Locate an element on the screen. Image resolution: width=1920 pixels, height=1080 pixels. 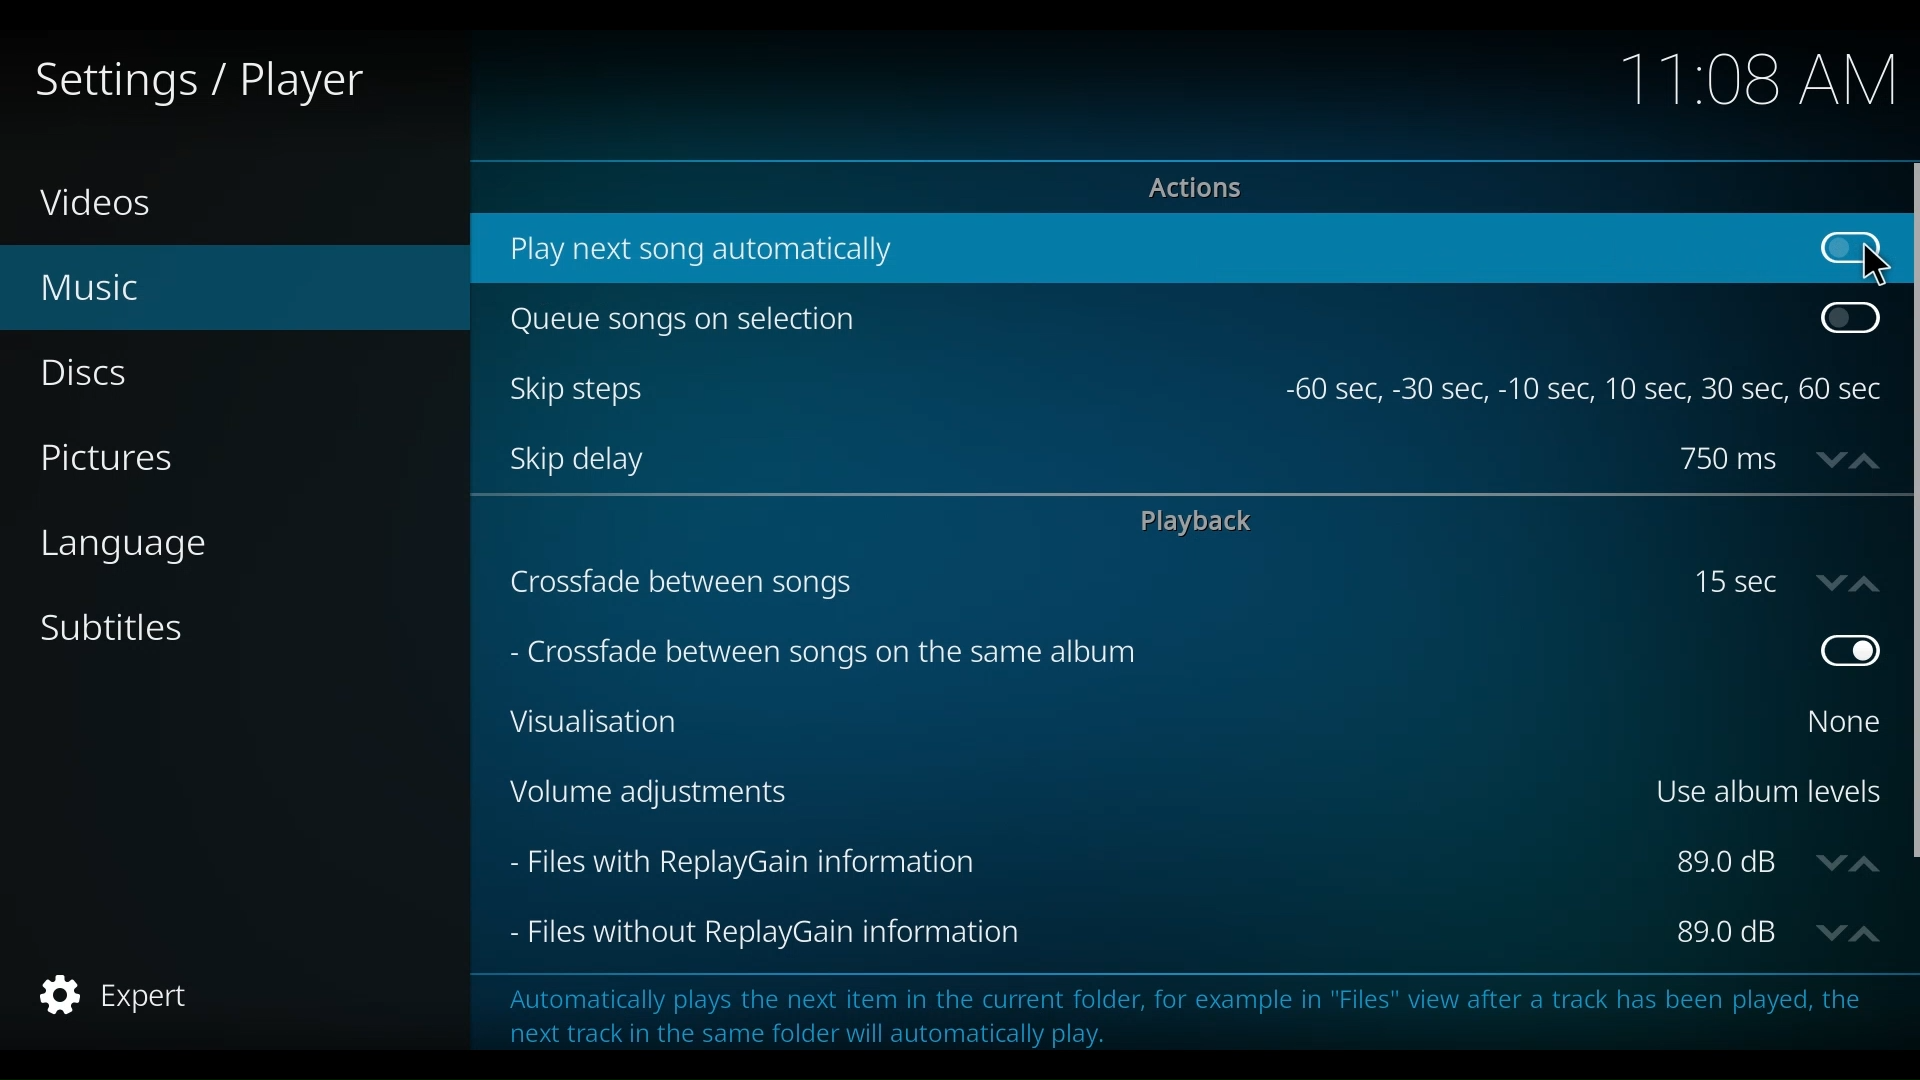
Files with ReplayGain Information is located at coordinates (1077, 862).